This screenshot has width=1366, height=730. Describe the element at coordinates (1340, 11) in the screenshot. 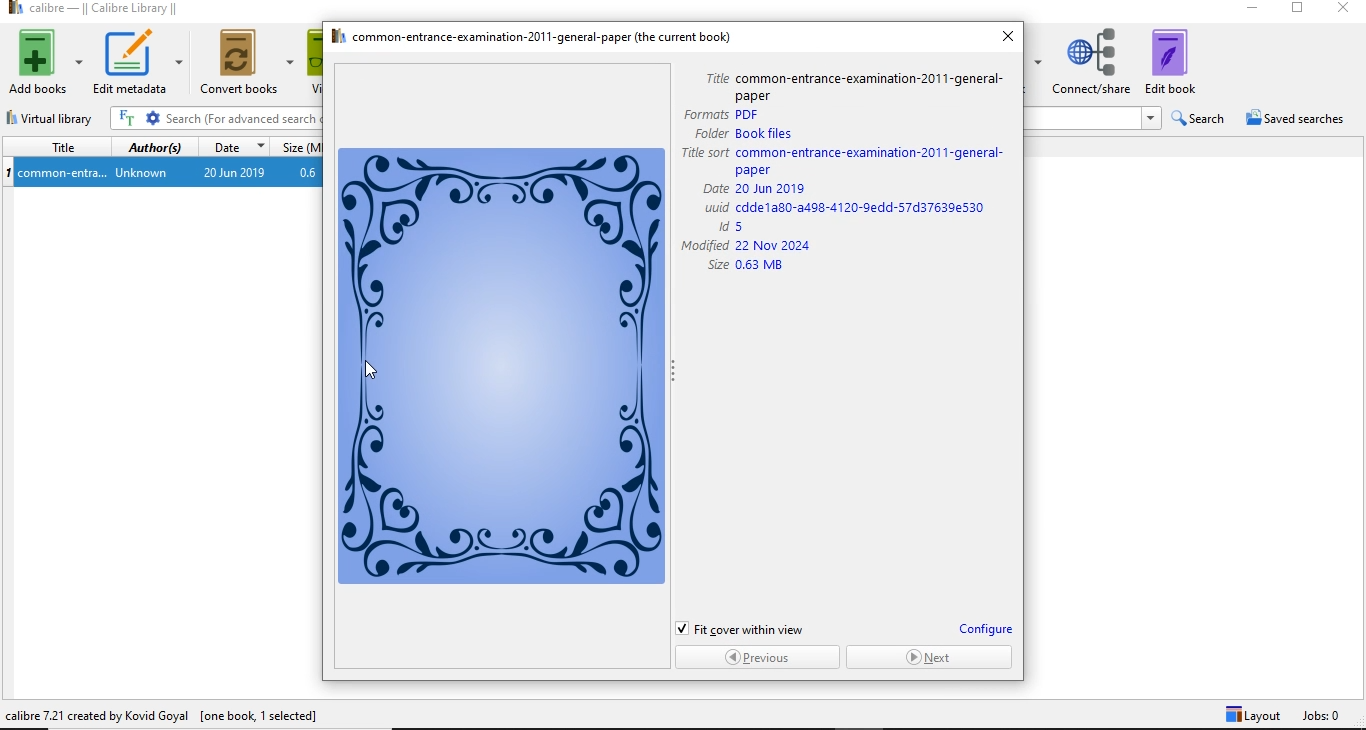

I see `Close` at that location.